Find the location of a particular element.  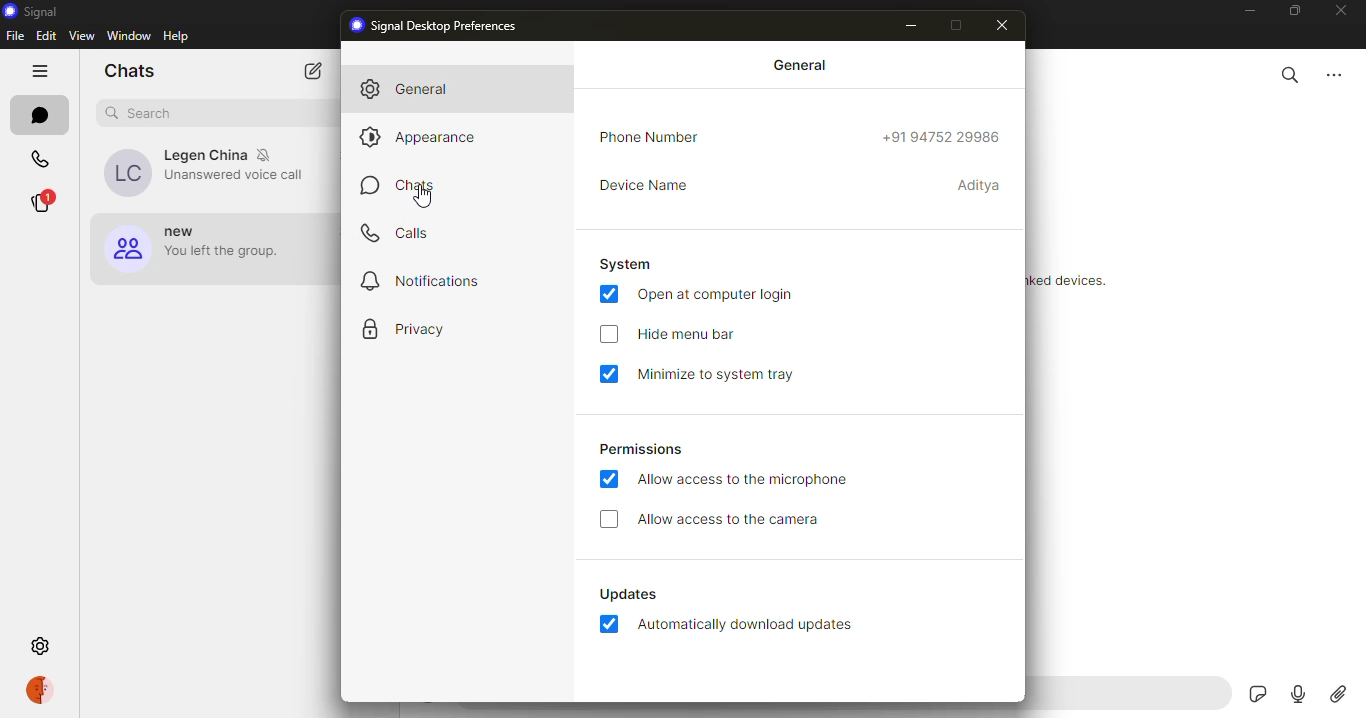

calls is located at coordinates (40, 160).